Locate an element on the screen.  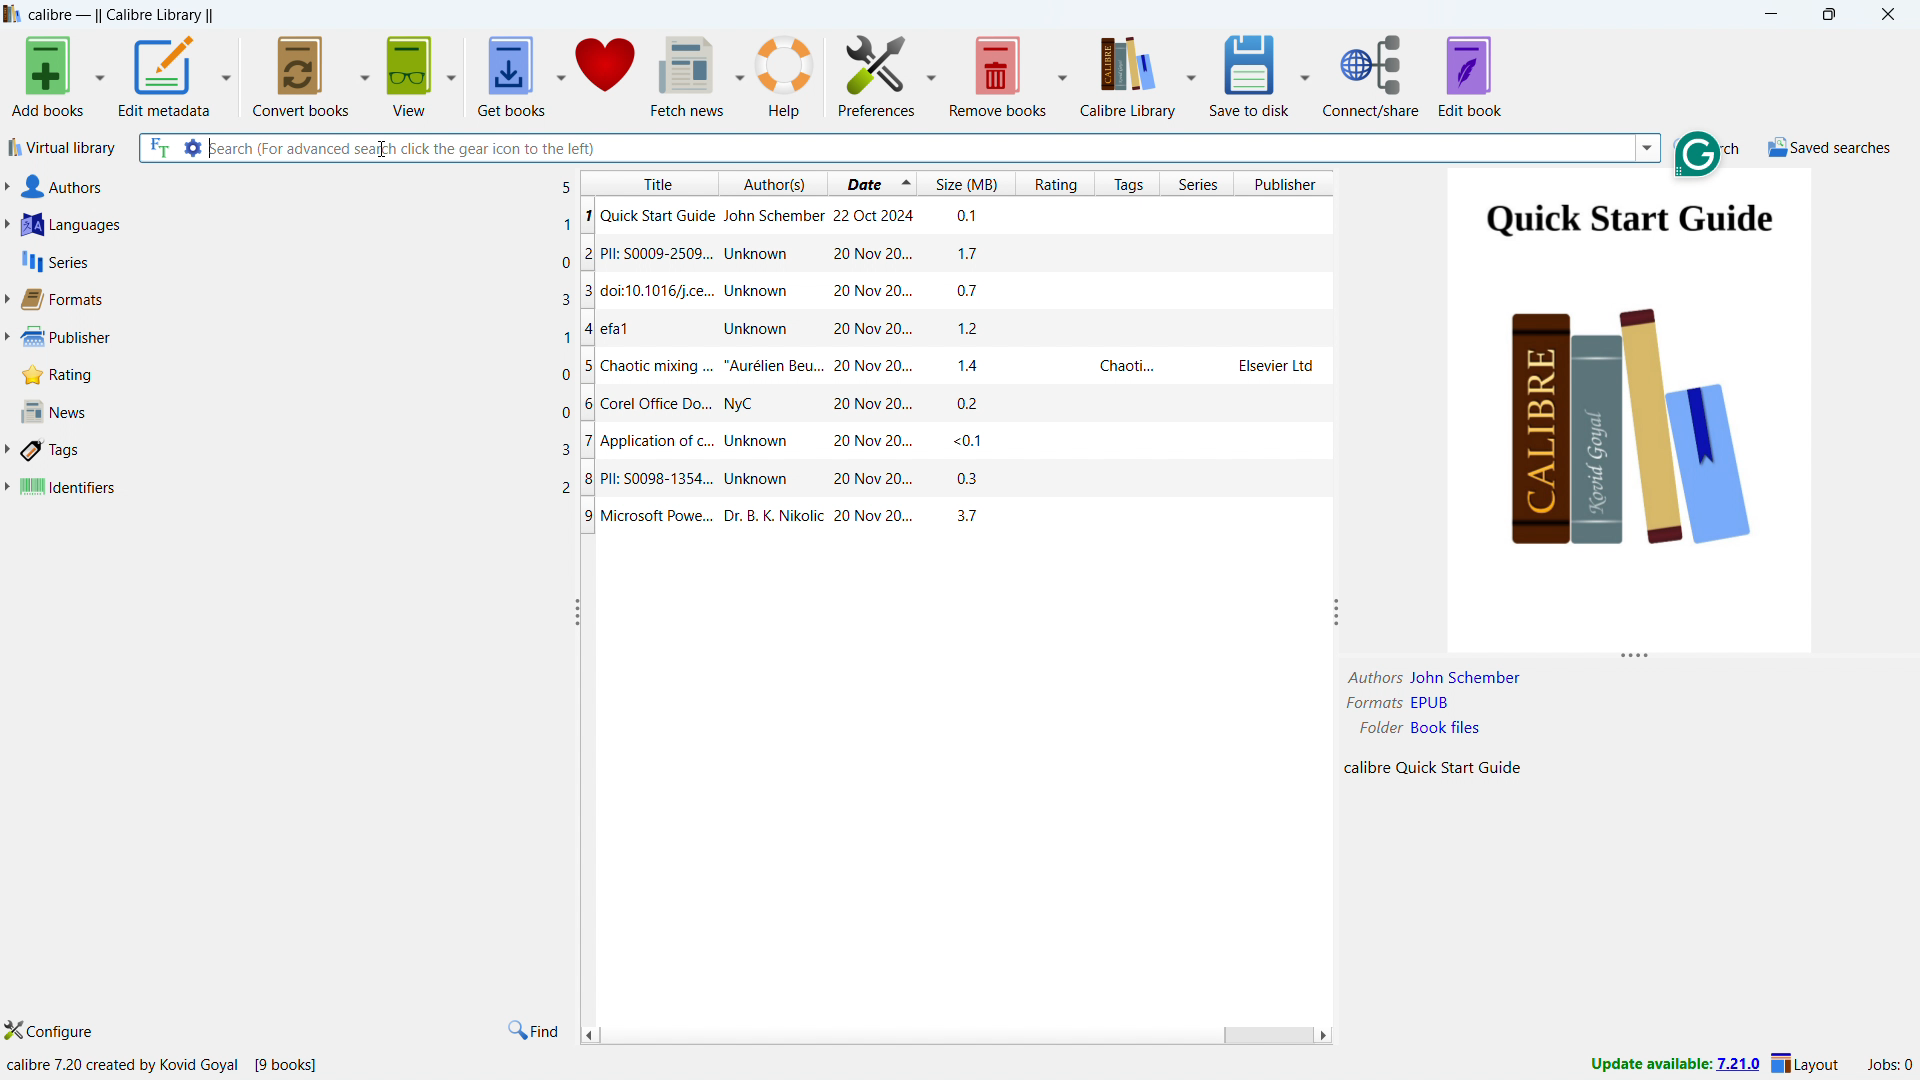
view options is located at coordinates (451, 74).